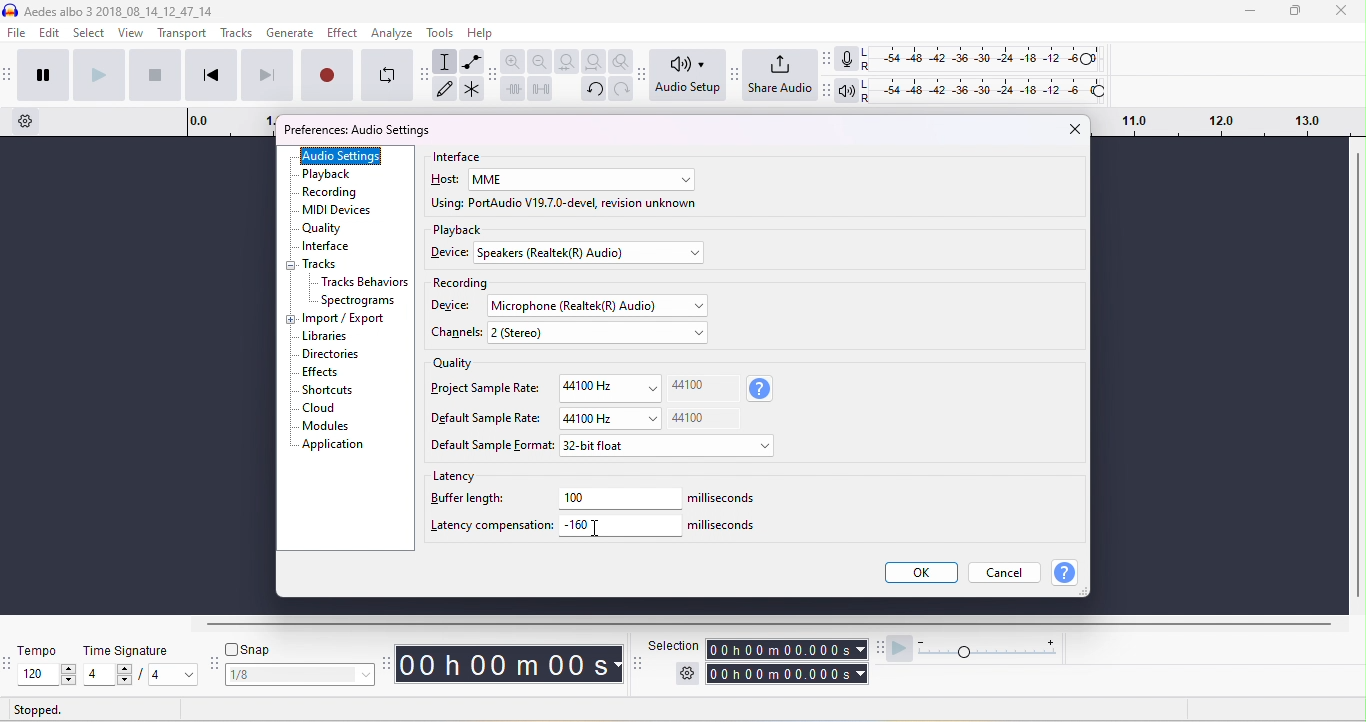 The width and height of the screenshot is (1366, 722). I want to click on libraries, so click(326, 336).